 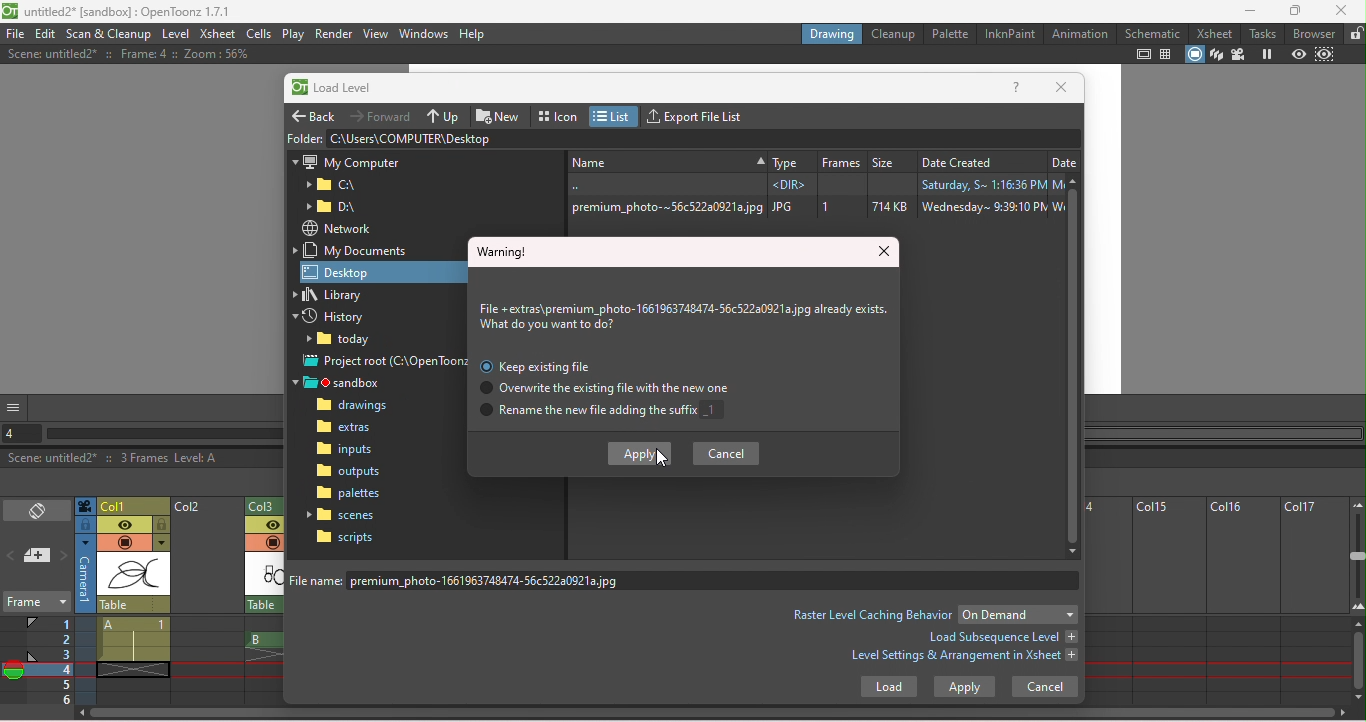 What do you see at coordinates (127, 54) in the screenshot?
I see `Scene: untitled2* : Frame: 4 :: Zoom: 56%` at bounding box center [127, 54].